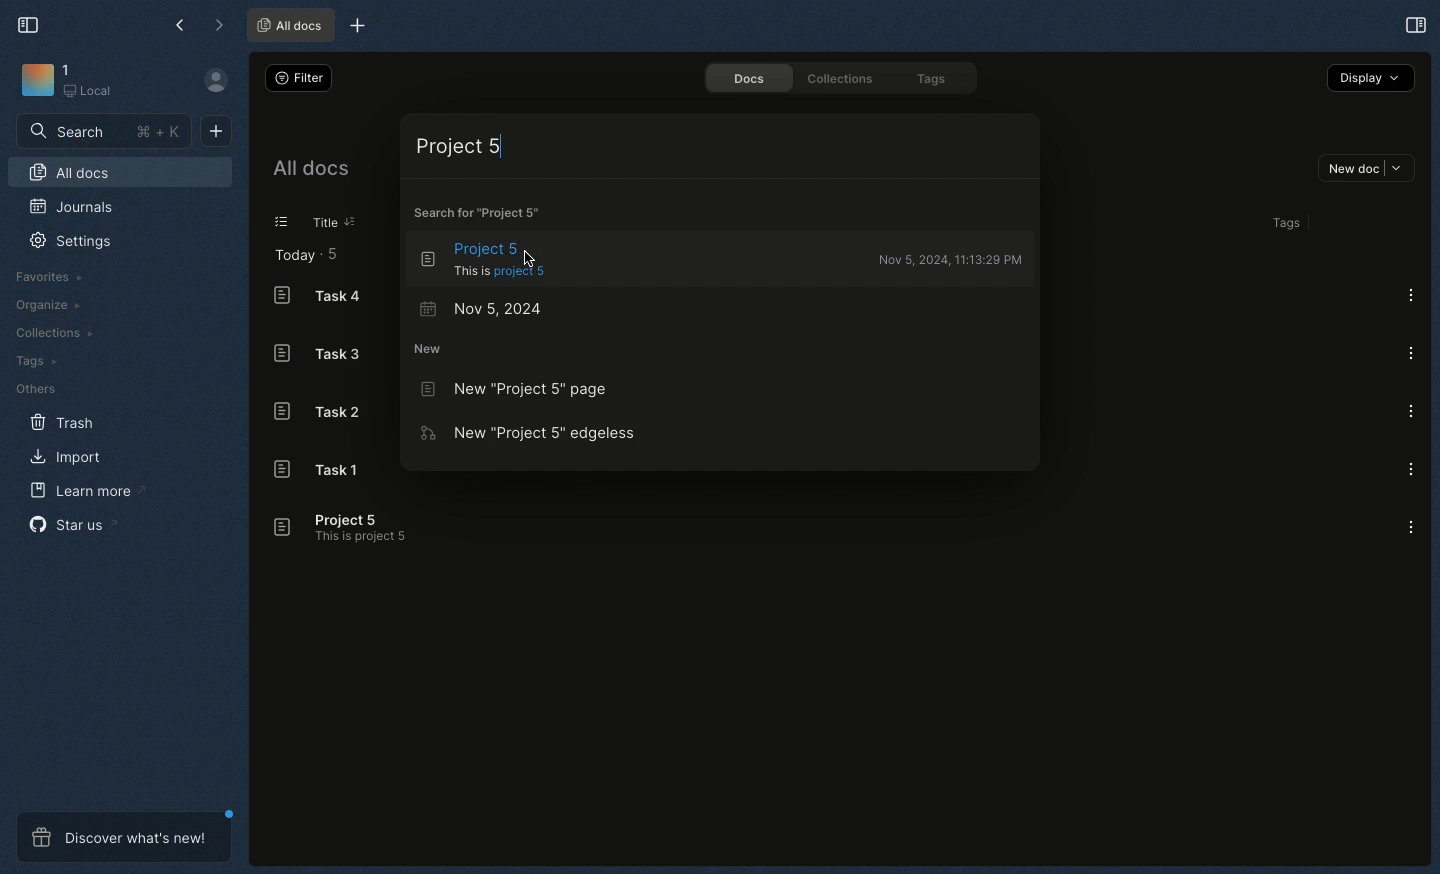  What do you see at coordinates (1411, 351) in the screenshot?
I see `Options` at bounding box center [1411, 351].